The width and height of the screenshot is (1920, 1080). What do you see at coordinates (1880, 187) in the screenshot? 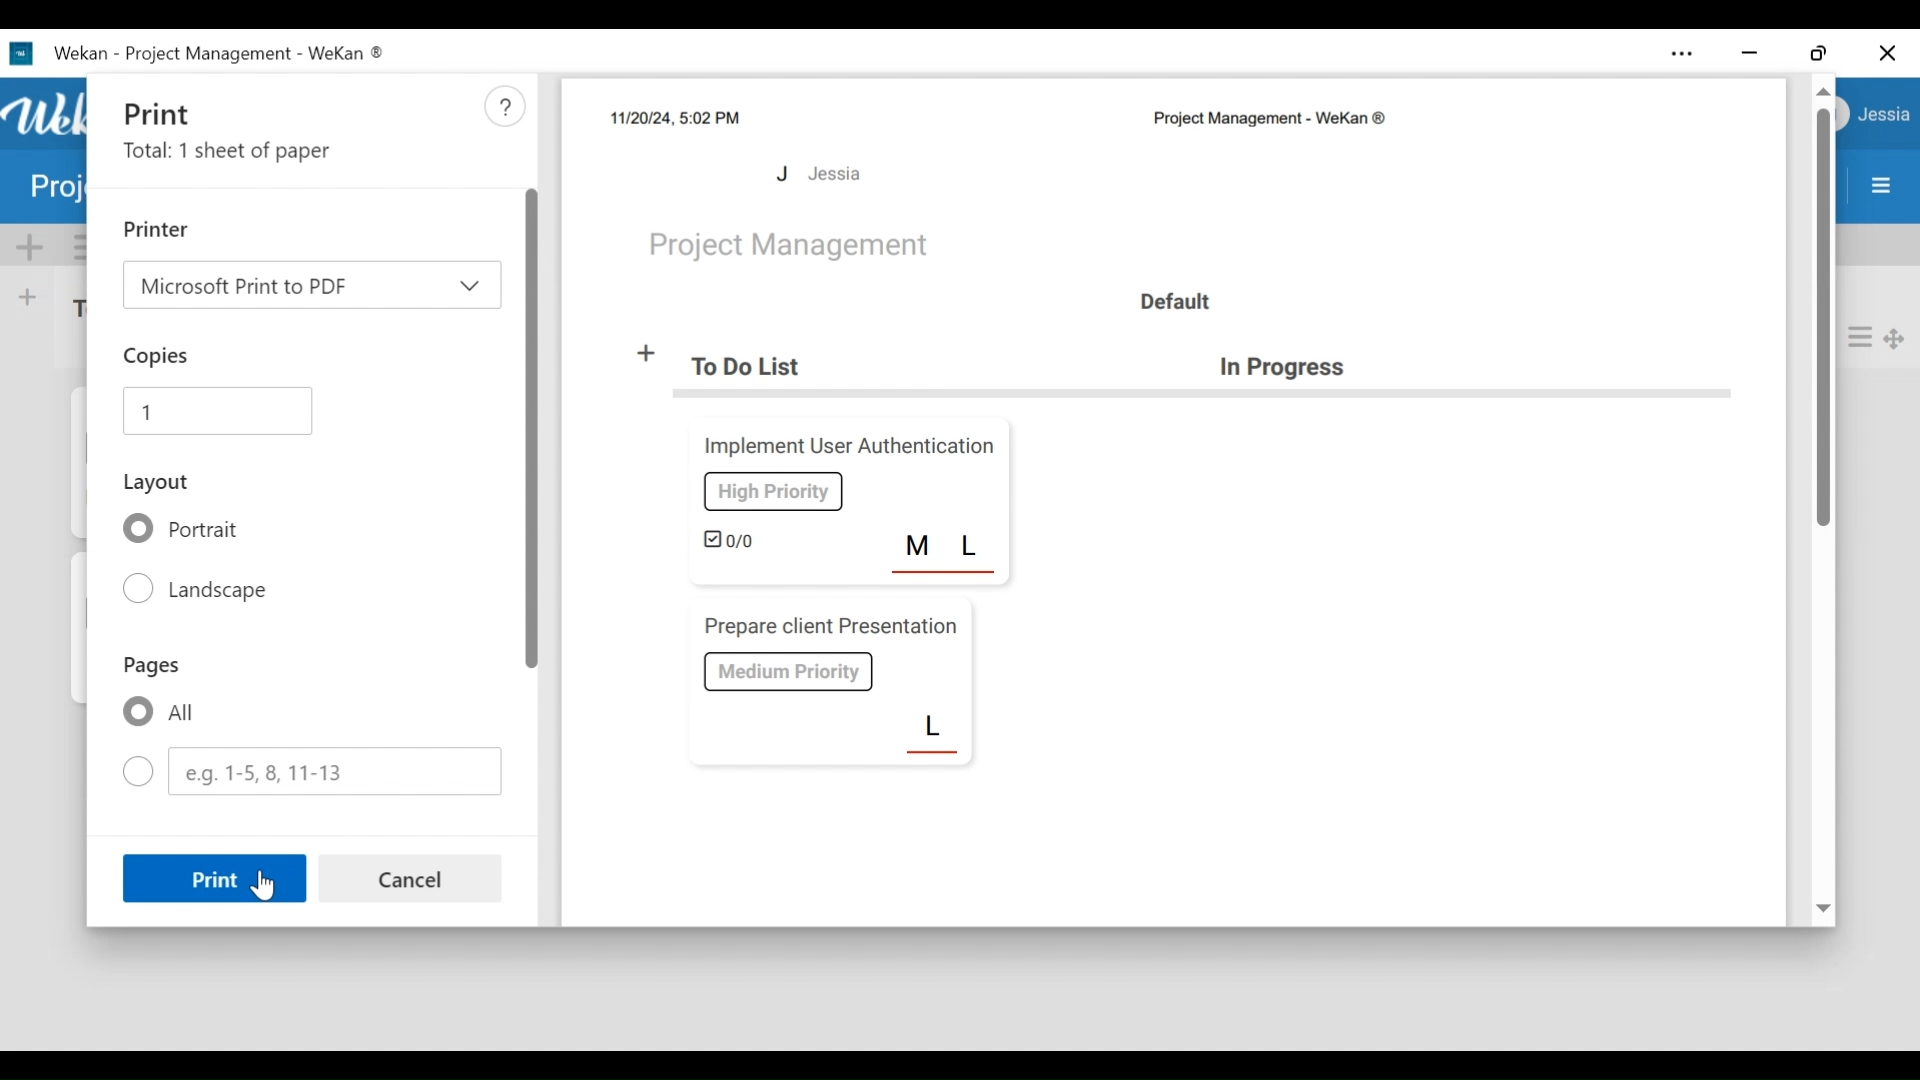
I see `Open/Close Sidebar` at bounding box center [1880, 187].